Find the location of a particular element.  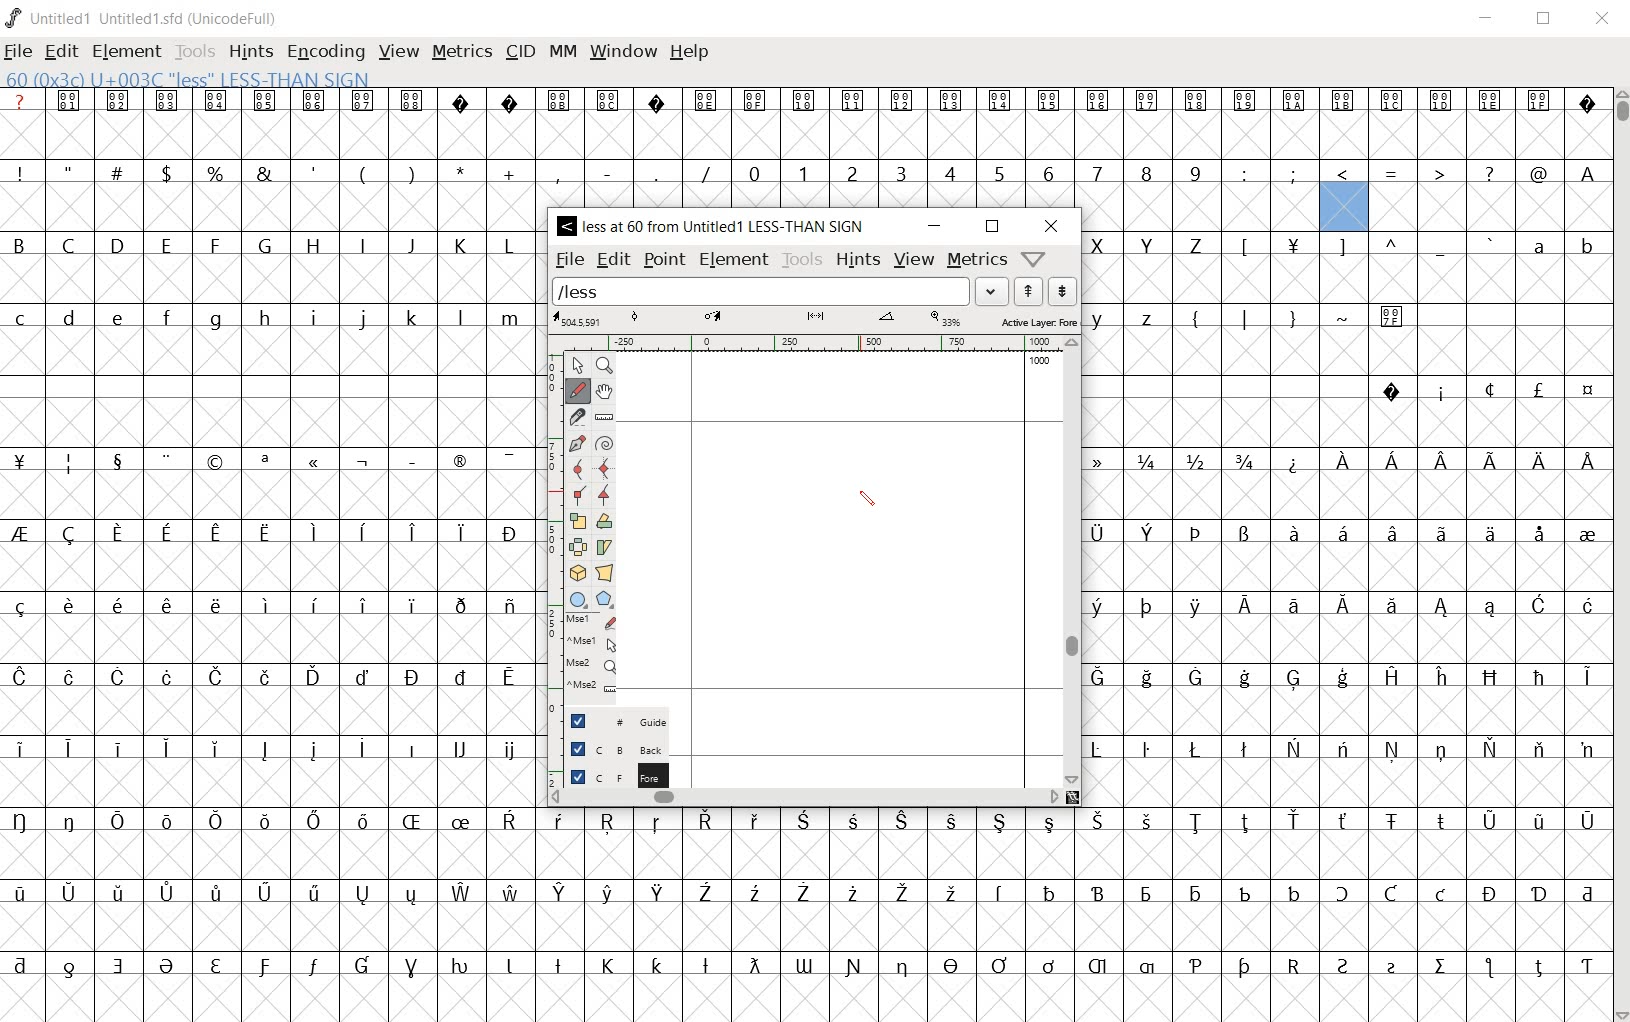

encoding is located at coordinates (322, 50).